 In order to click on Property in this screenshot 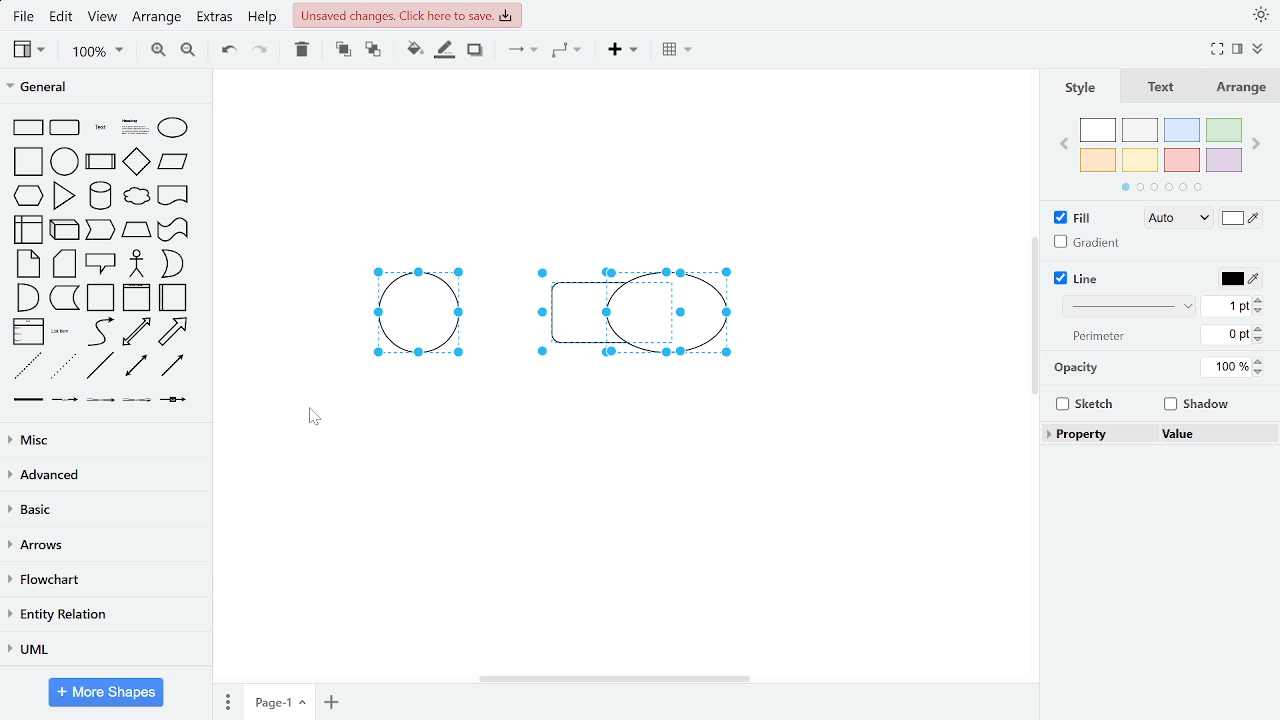, I will do `click(1101, 434)`.